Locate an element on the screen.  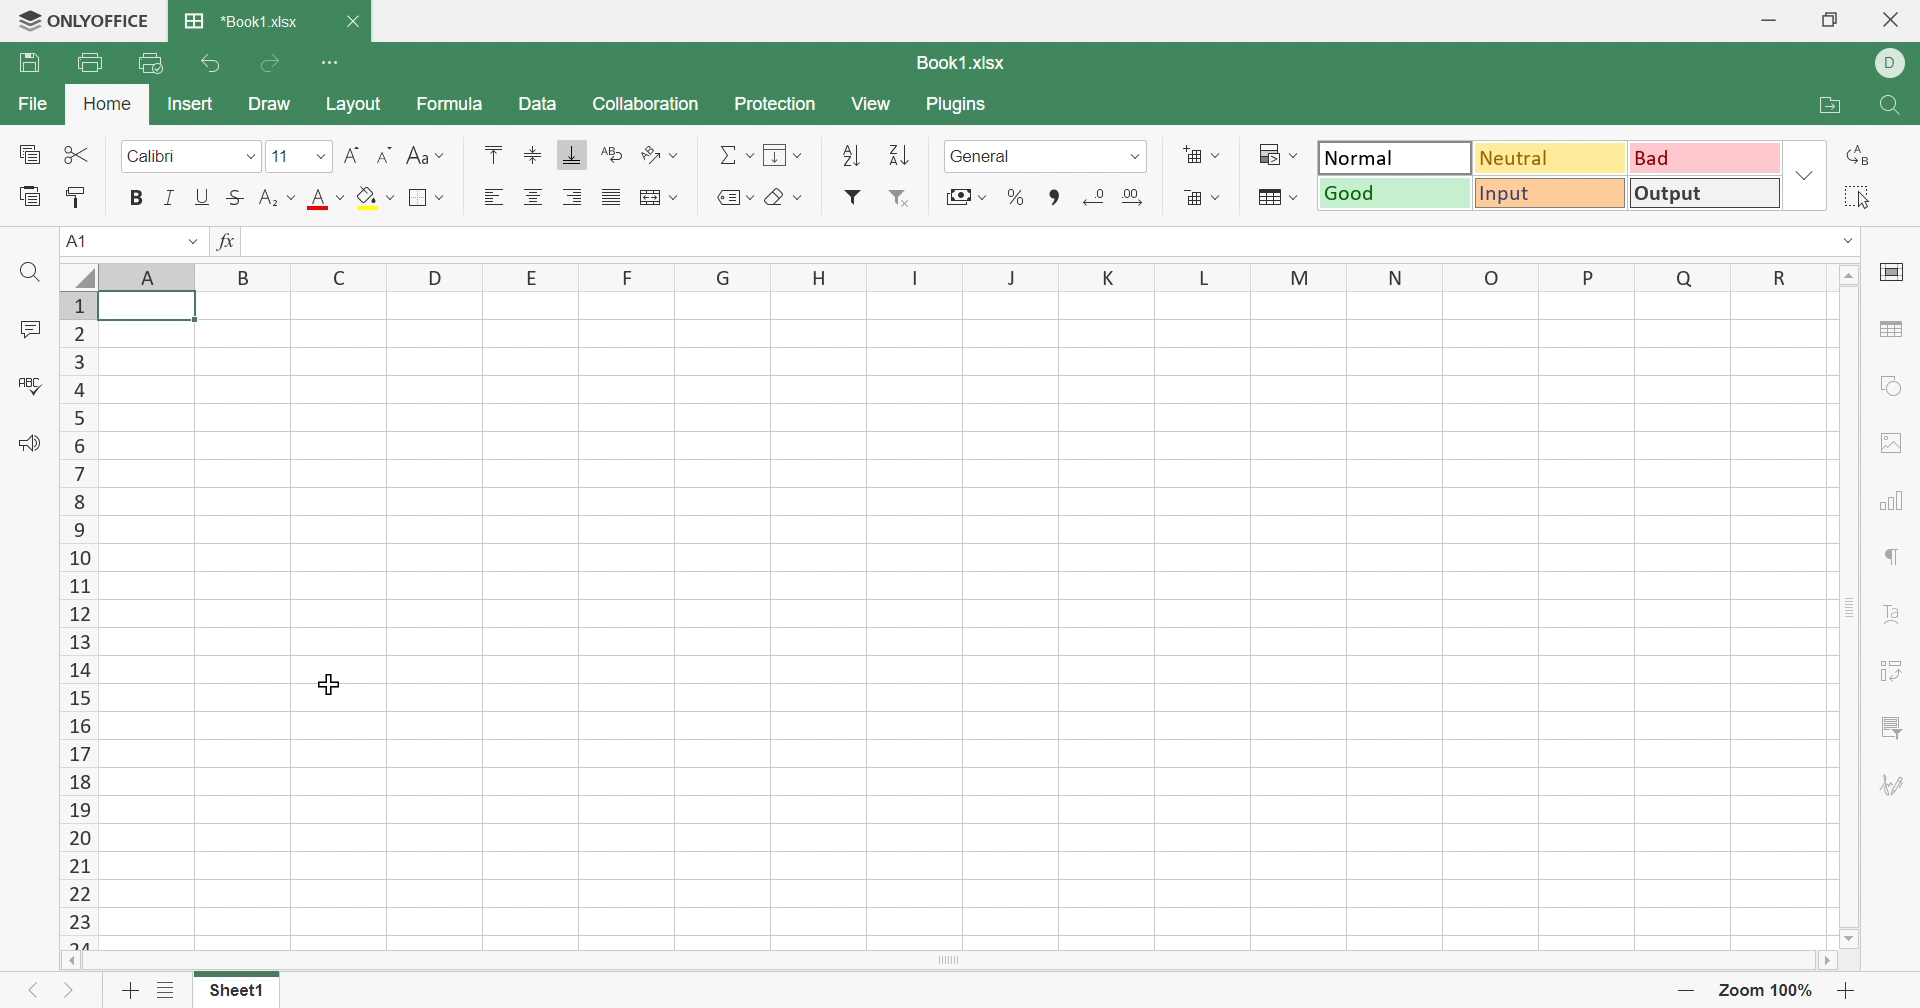
Fill color is located at coordinates (366, 197).